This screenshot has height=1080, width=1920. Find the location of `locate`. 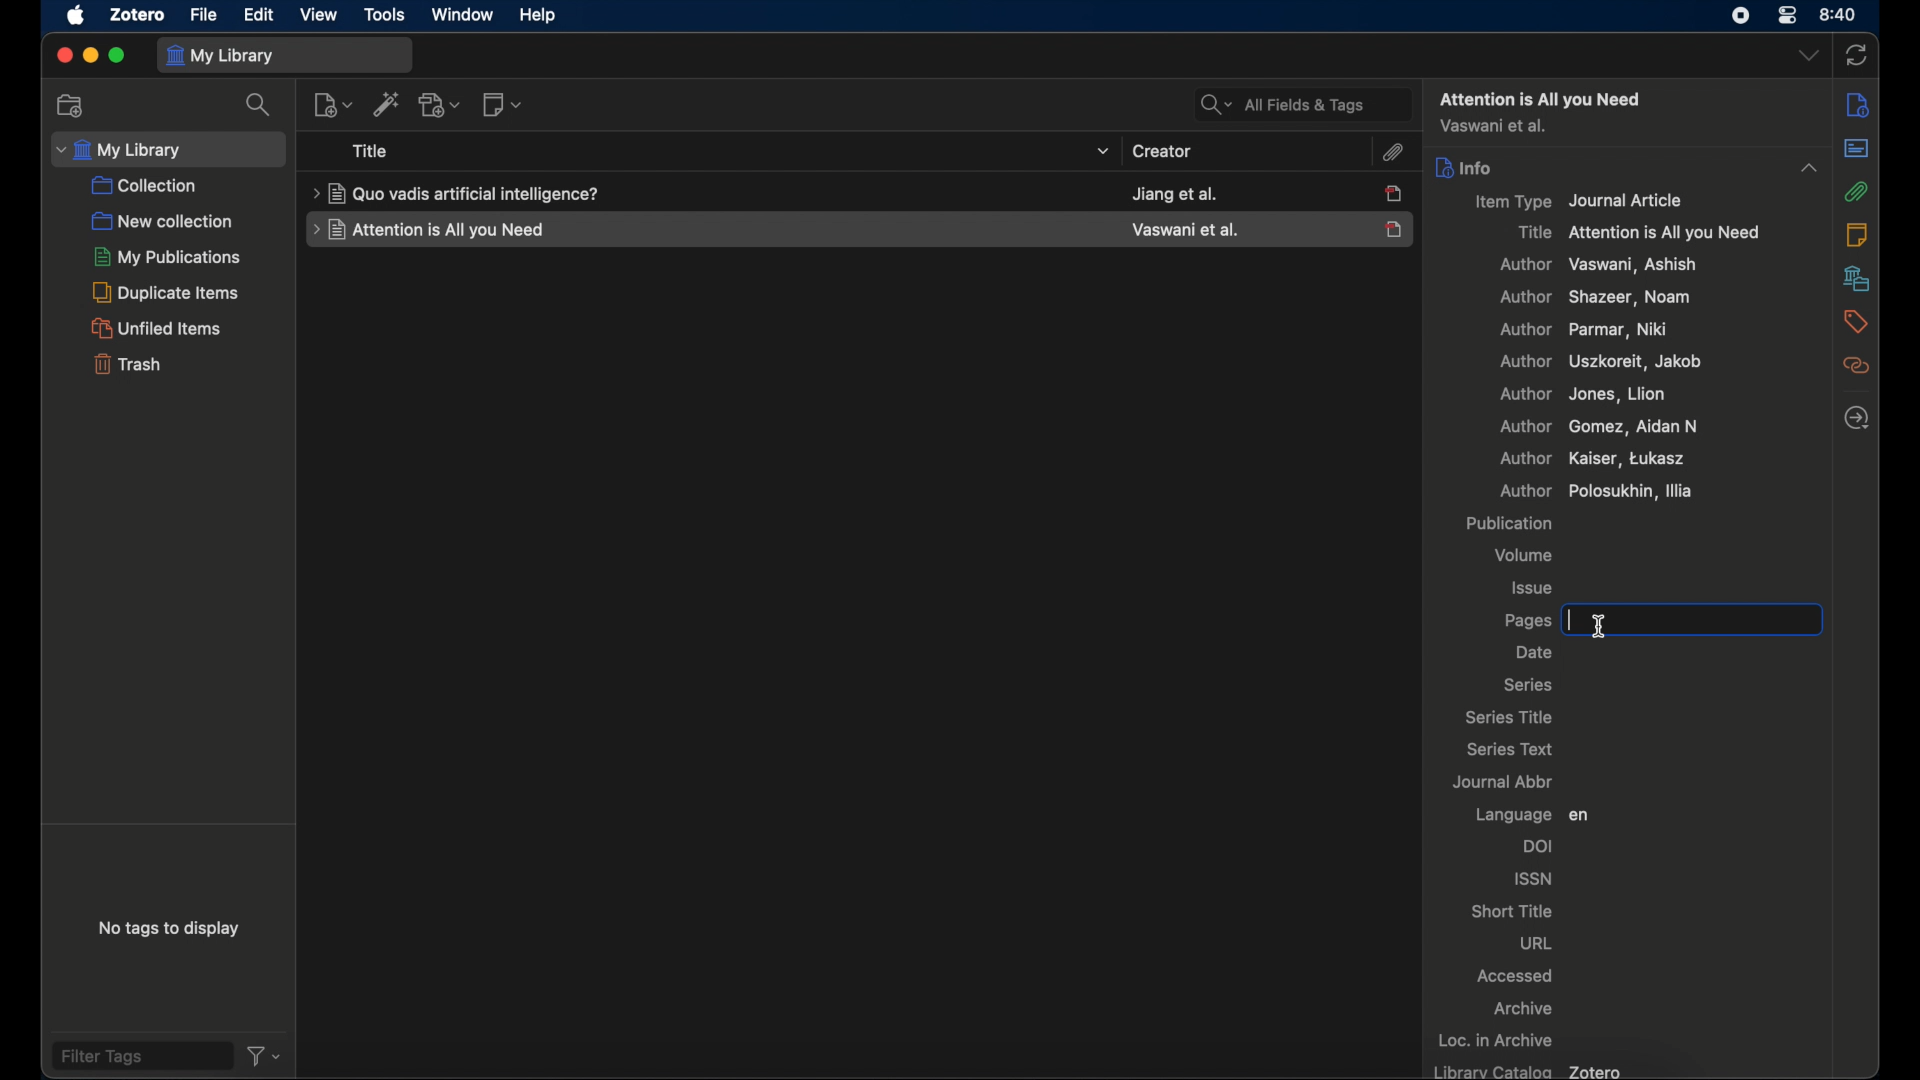

locate is located at coordinates (1857, 418).